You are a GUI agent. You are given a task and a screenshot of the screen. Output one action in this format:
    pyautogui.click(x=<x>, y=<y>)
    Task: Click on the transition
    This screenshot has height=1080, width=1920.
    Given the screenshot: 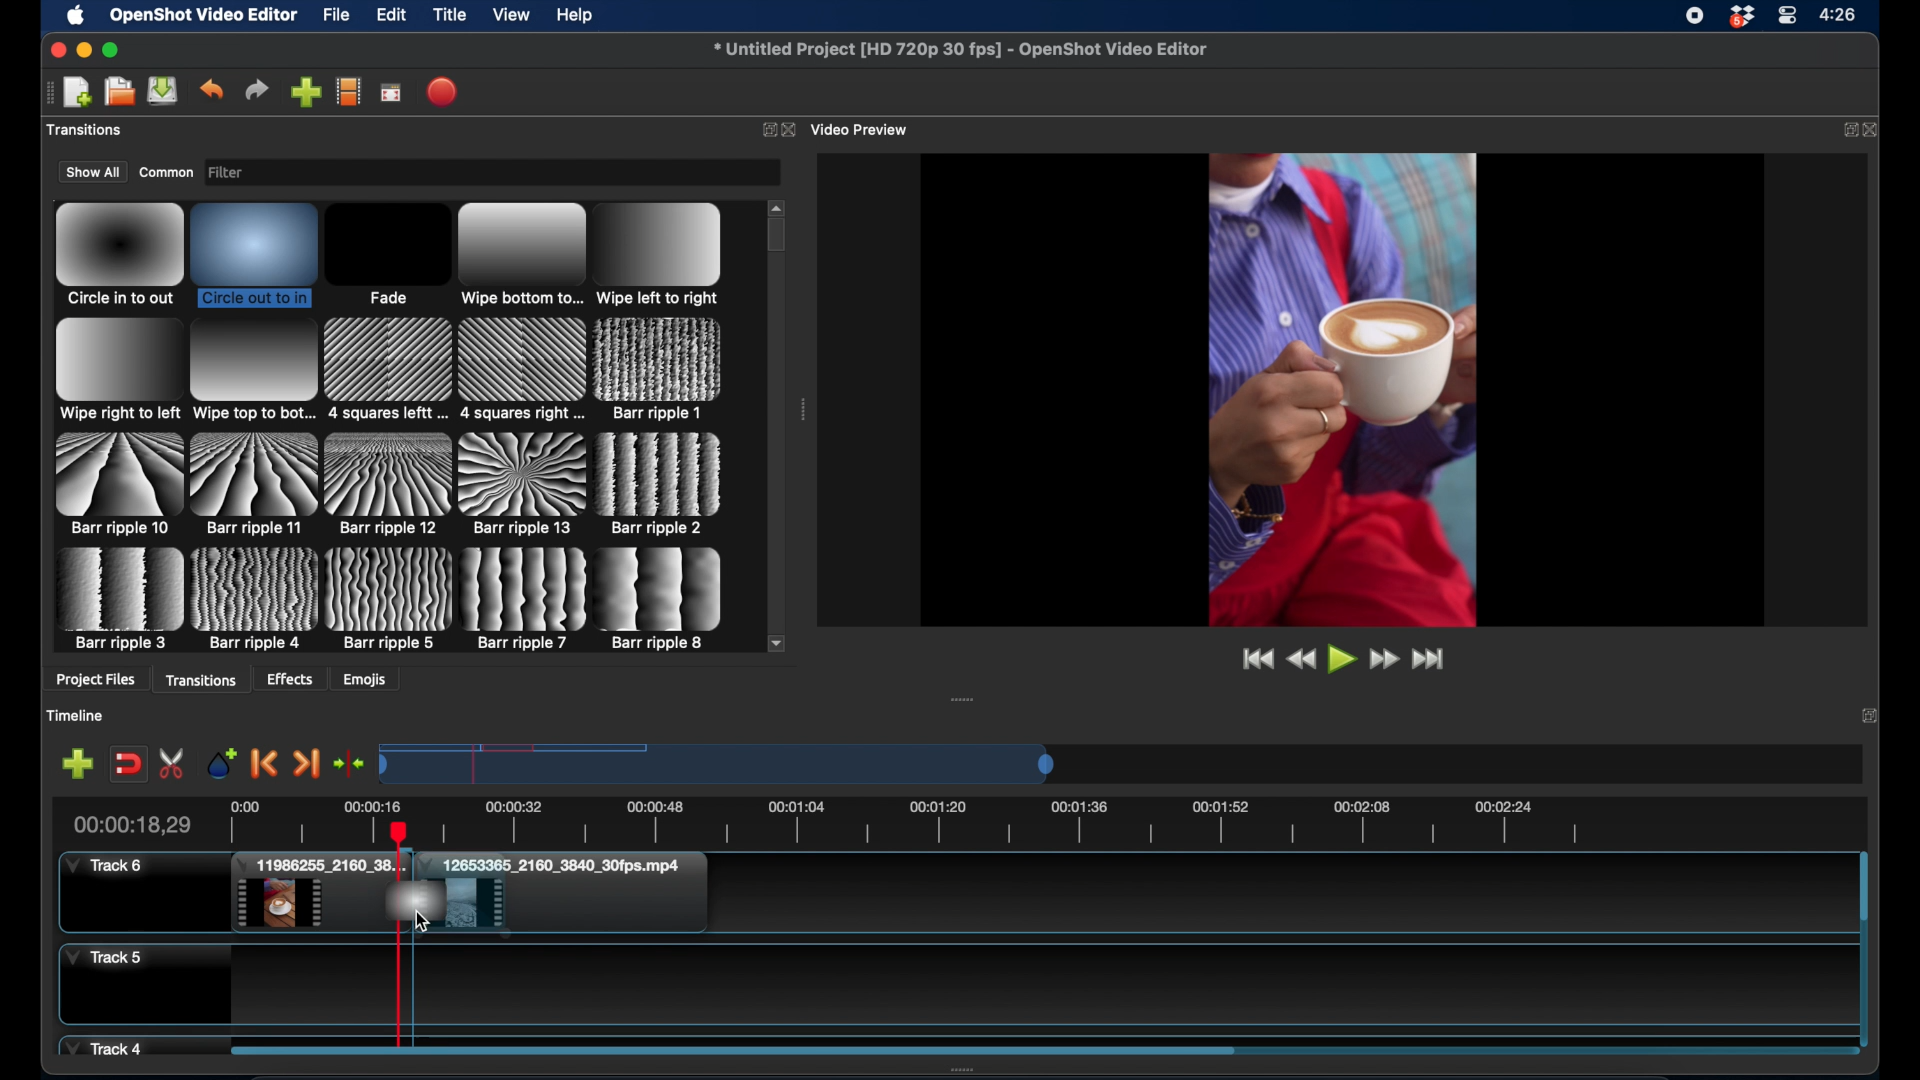 What is the action you would take?
    pyautogui.click(x=389, y=598)
    